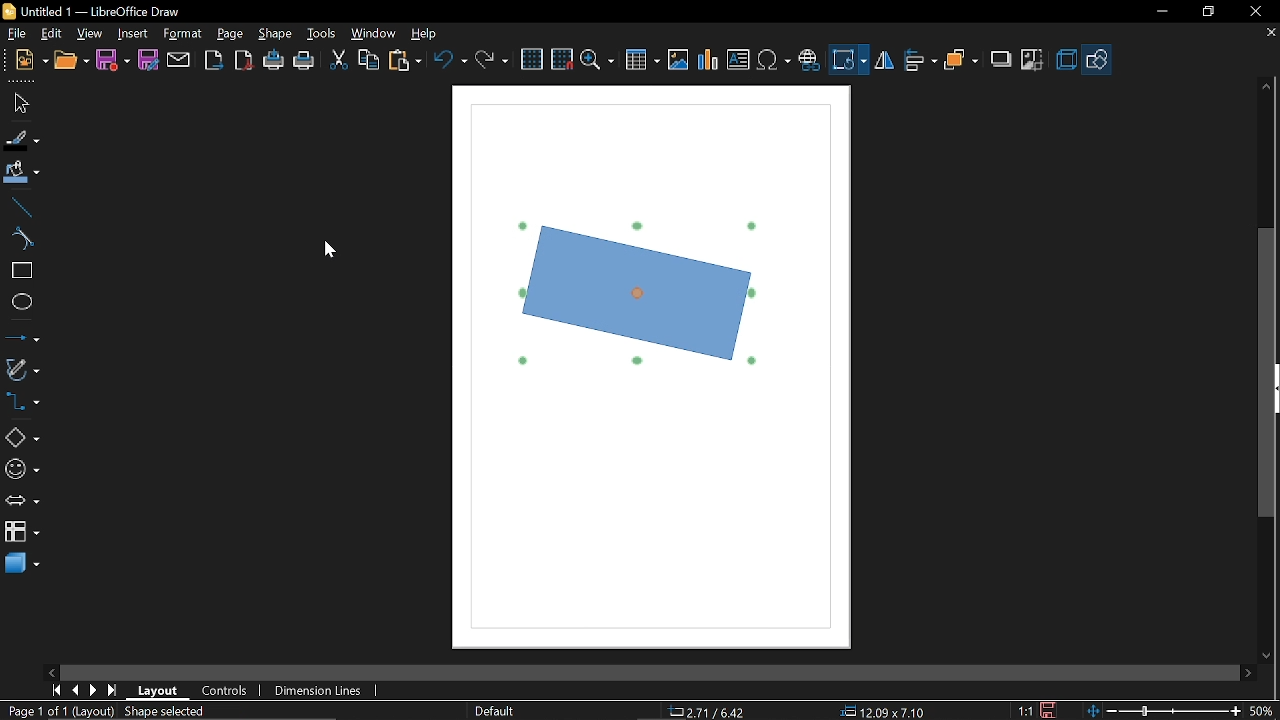 Image resolution: width=1280 pixels, height=720 pixels. Describe the element at coordinates (452, 59) in the screenshot. I see `UNdo` at that location.